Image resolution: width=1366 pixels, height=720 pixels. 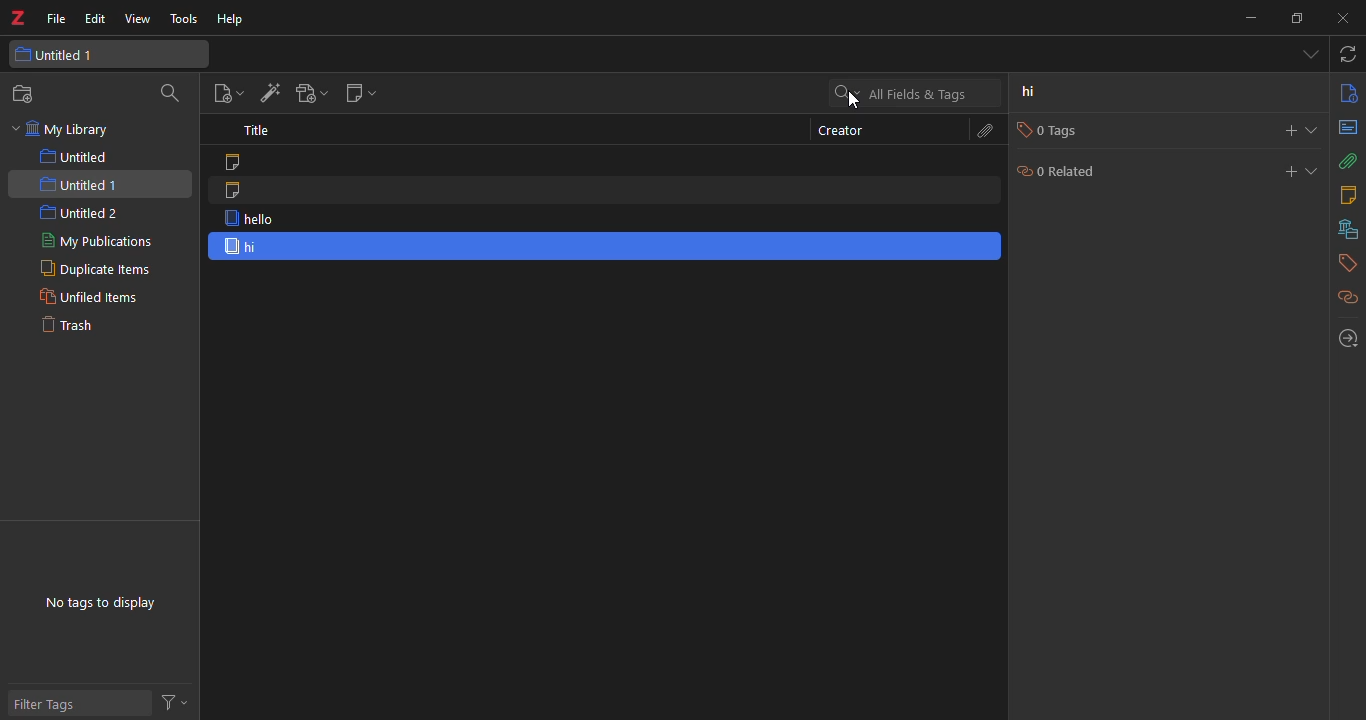 I want to click on note, so click(x=233, y=160).